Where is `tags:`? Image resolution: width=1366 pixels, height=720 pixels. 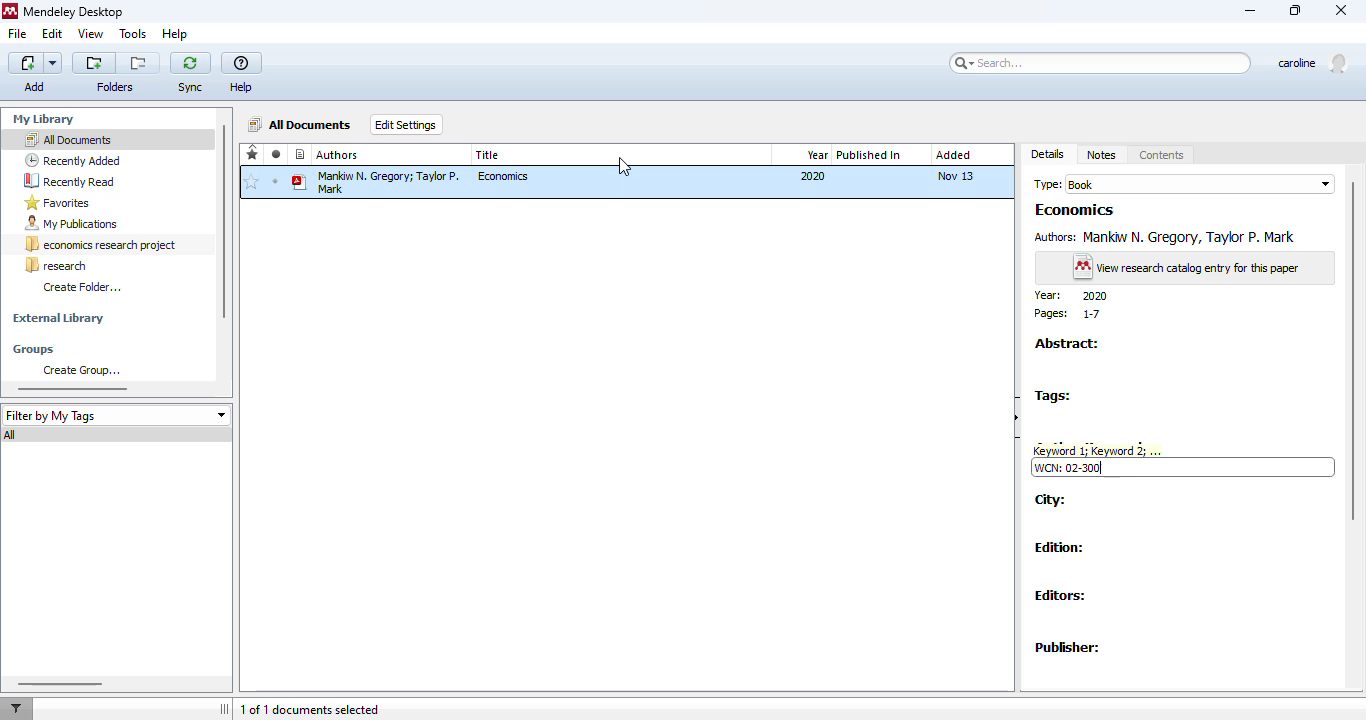
tags: is located at coordinates (1053, 395).